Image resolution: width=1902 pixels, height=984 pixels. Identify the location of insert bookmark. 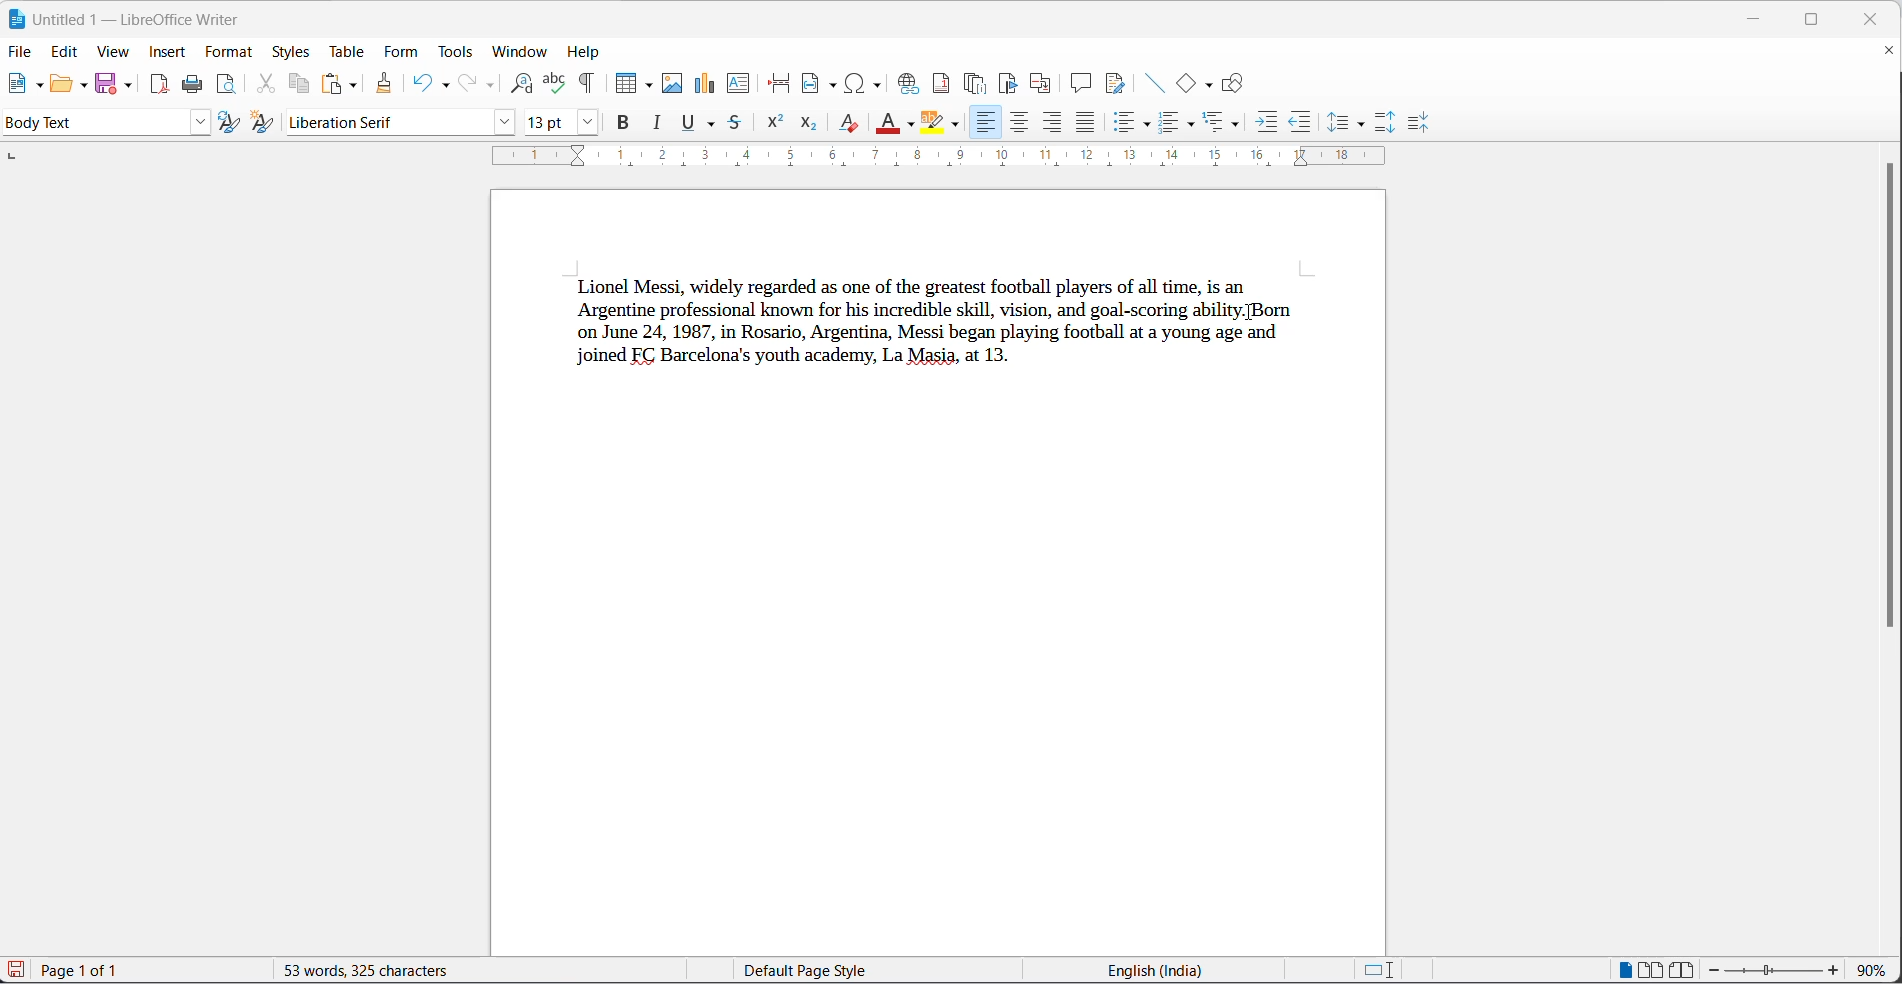
(1008, 84).